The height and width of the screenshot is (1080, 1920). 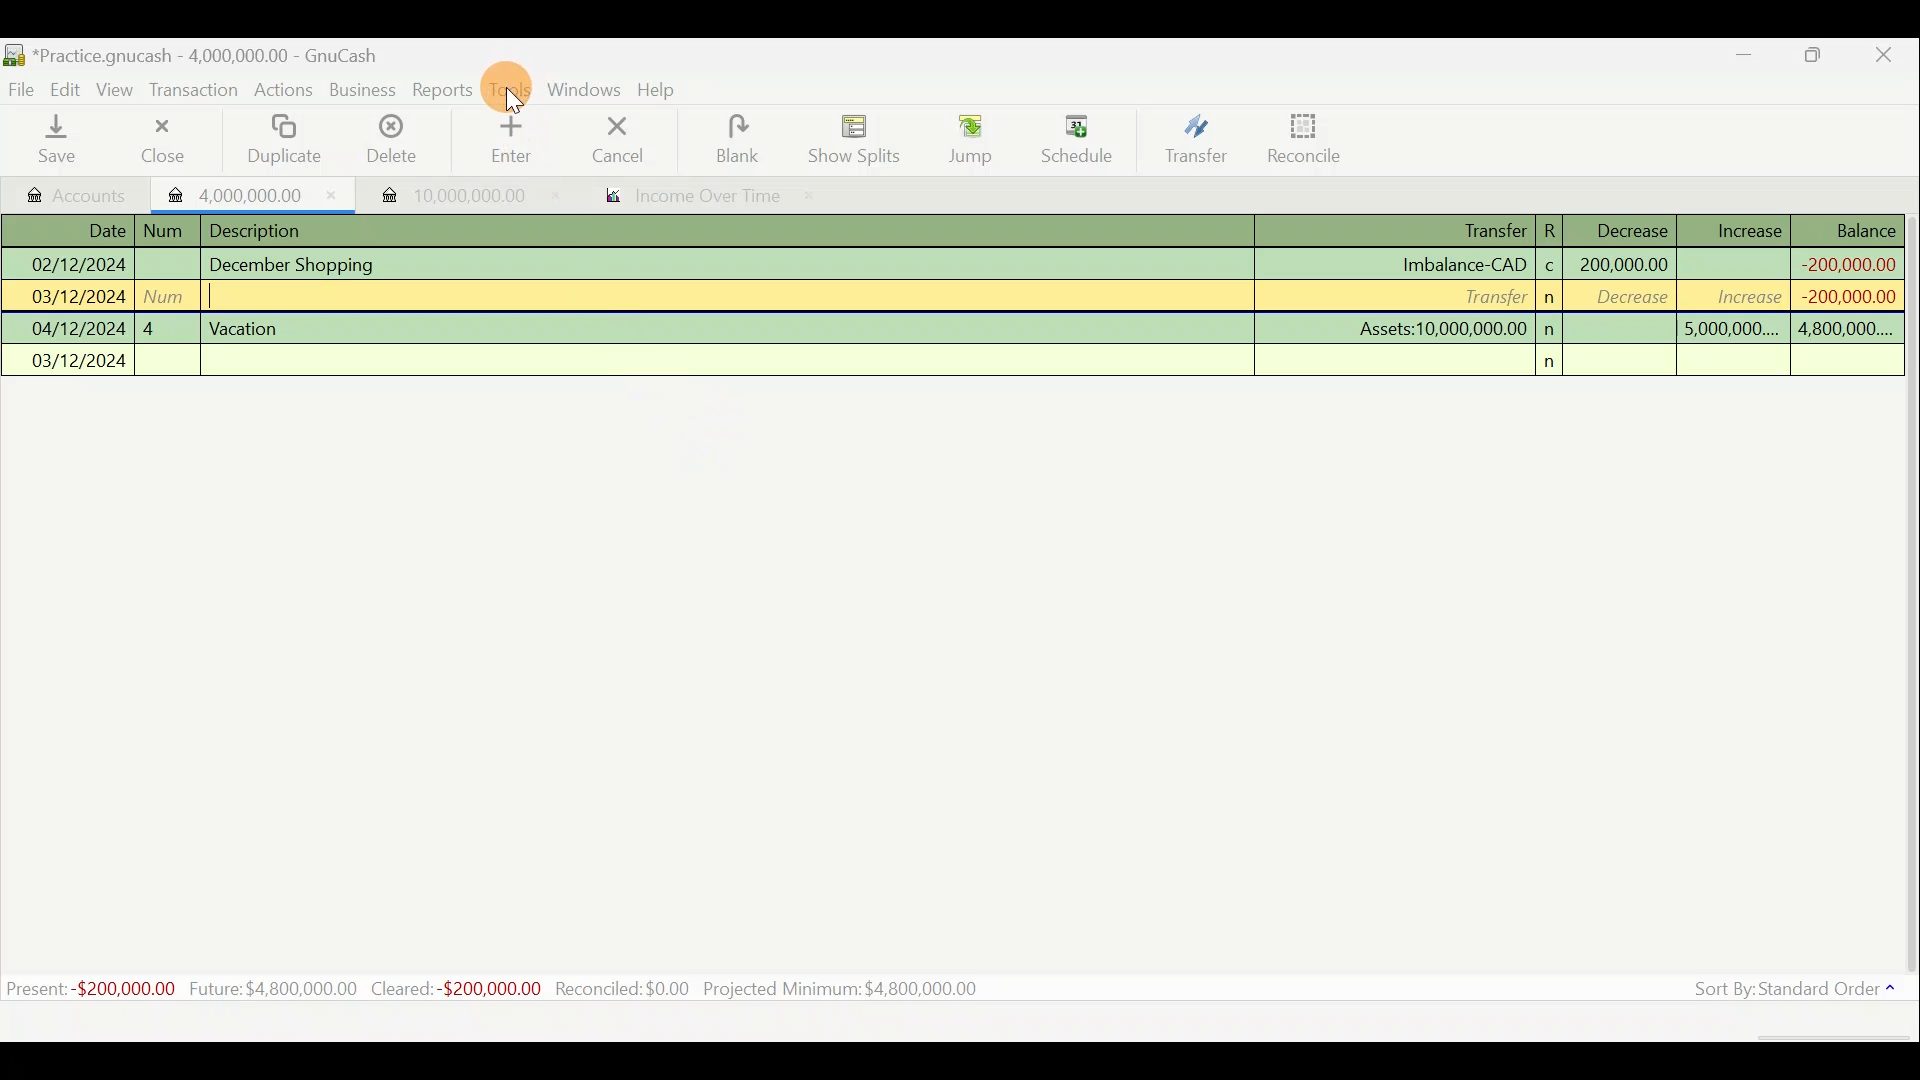 I want to click on File, so click(x=22, y=86).